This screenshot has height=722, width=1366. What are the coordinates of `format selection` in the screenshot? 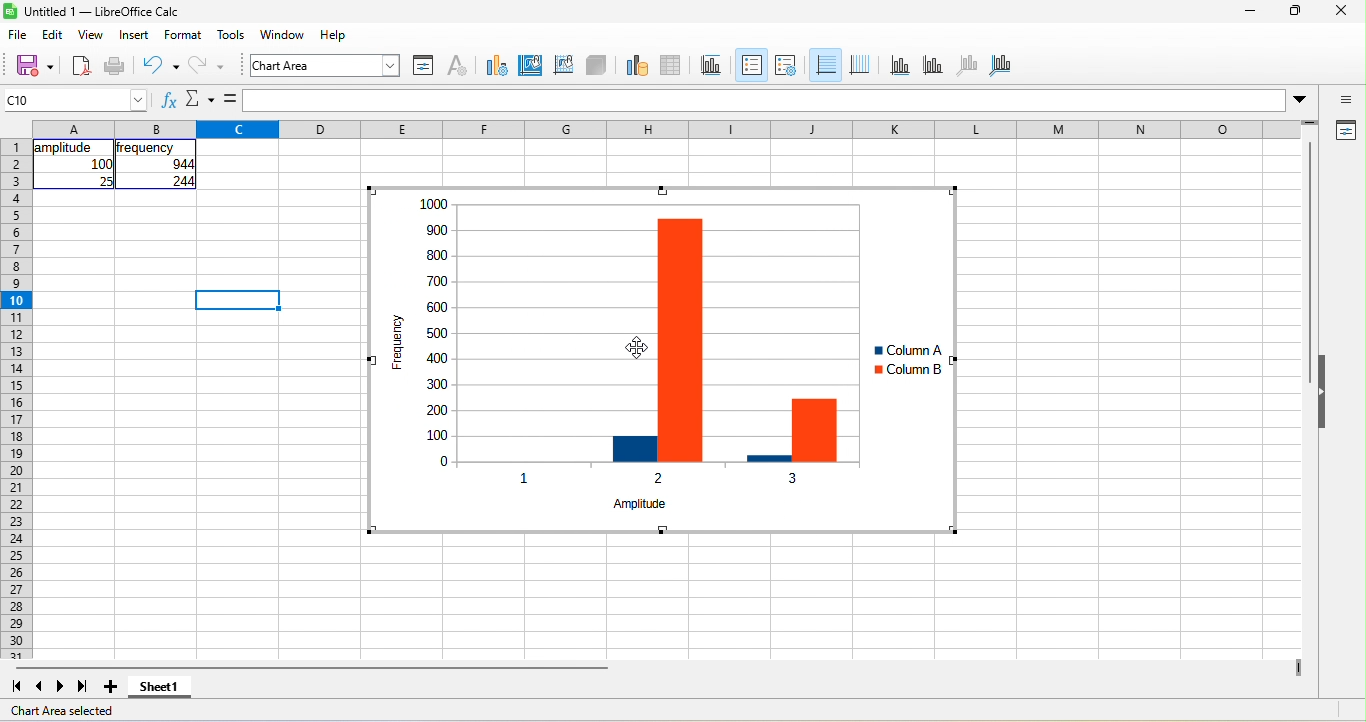 It's located at (424, 66).